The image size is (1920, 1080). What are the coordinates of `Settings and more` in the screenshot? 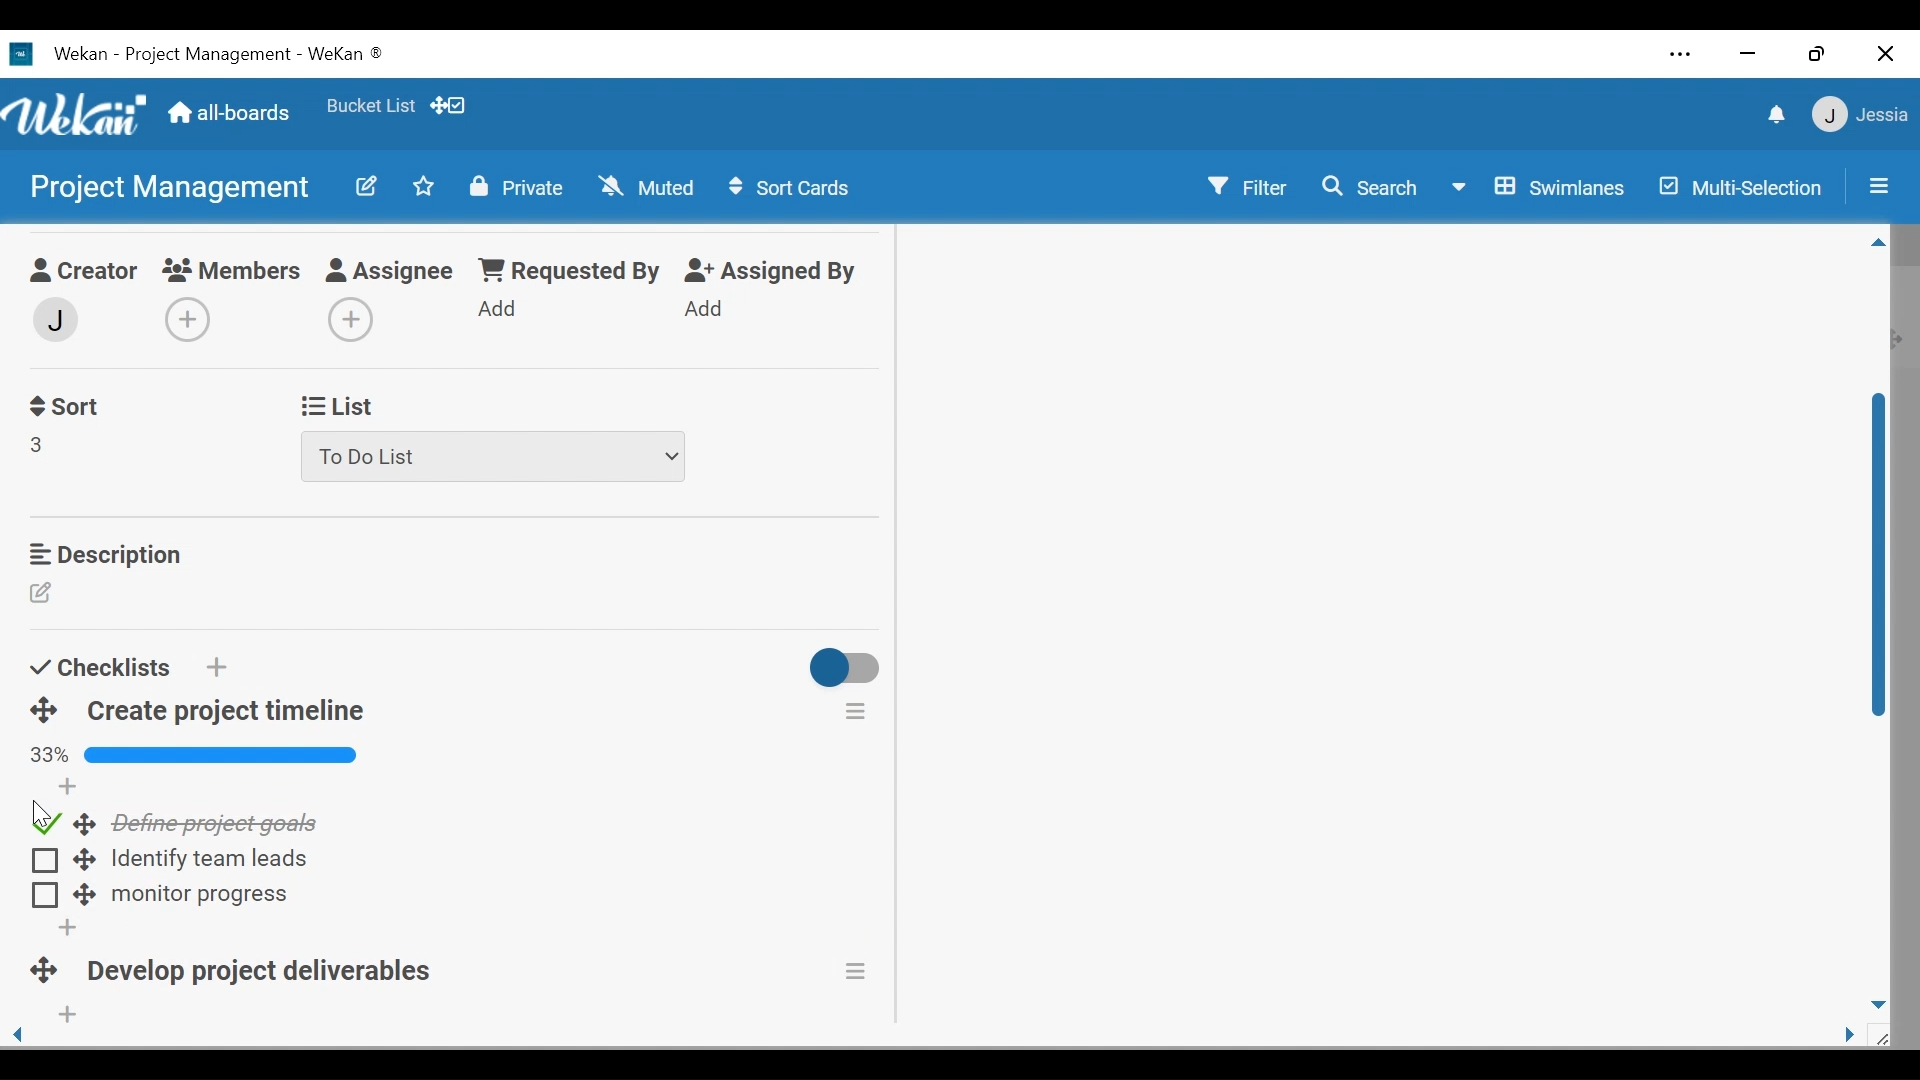 It's located at (1682, 54).